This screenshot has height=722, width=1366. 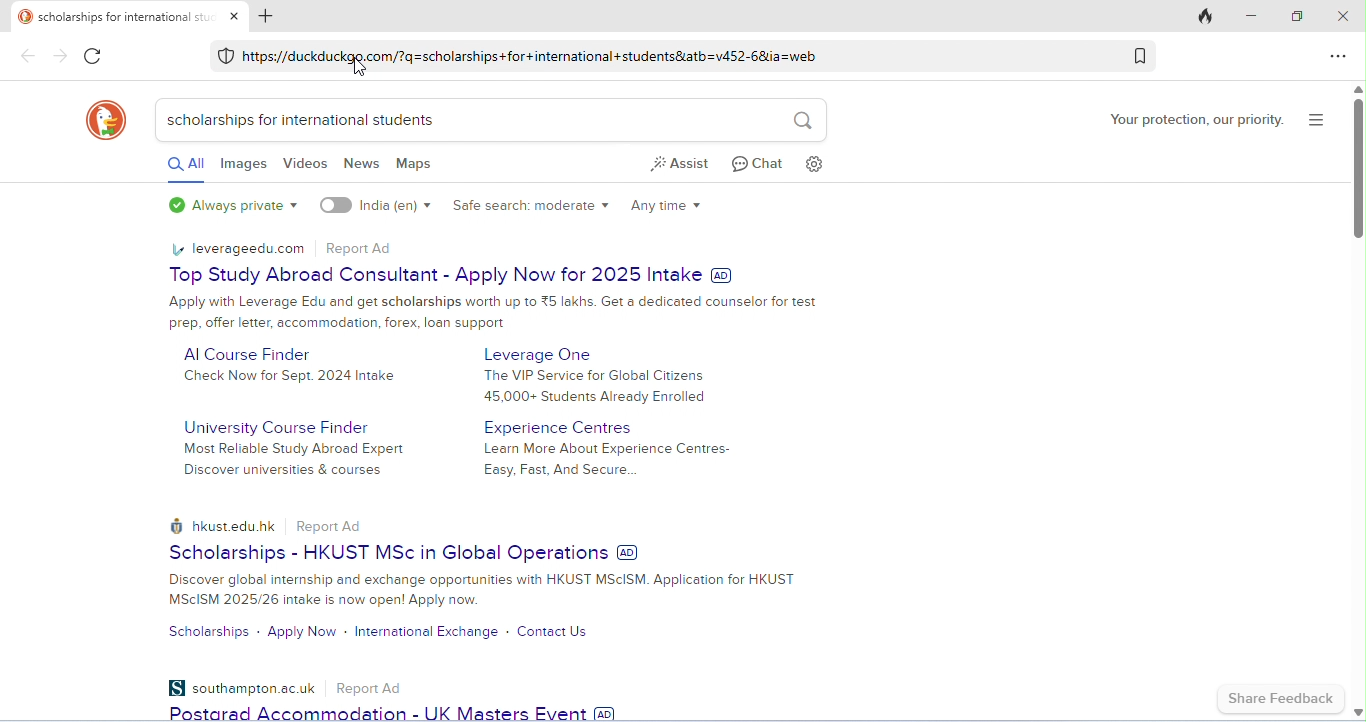 What do you see at coordinates (244, 164) in the screenshot?
I see `images` at bounding box center [244, 164].